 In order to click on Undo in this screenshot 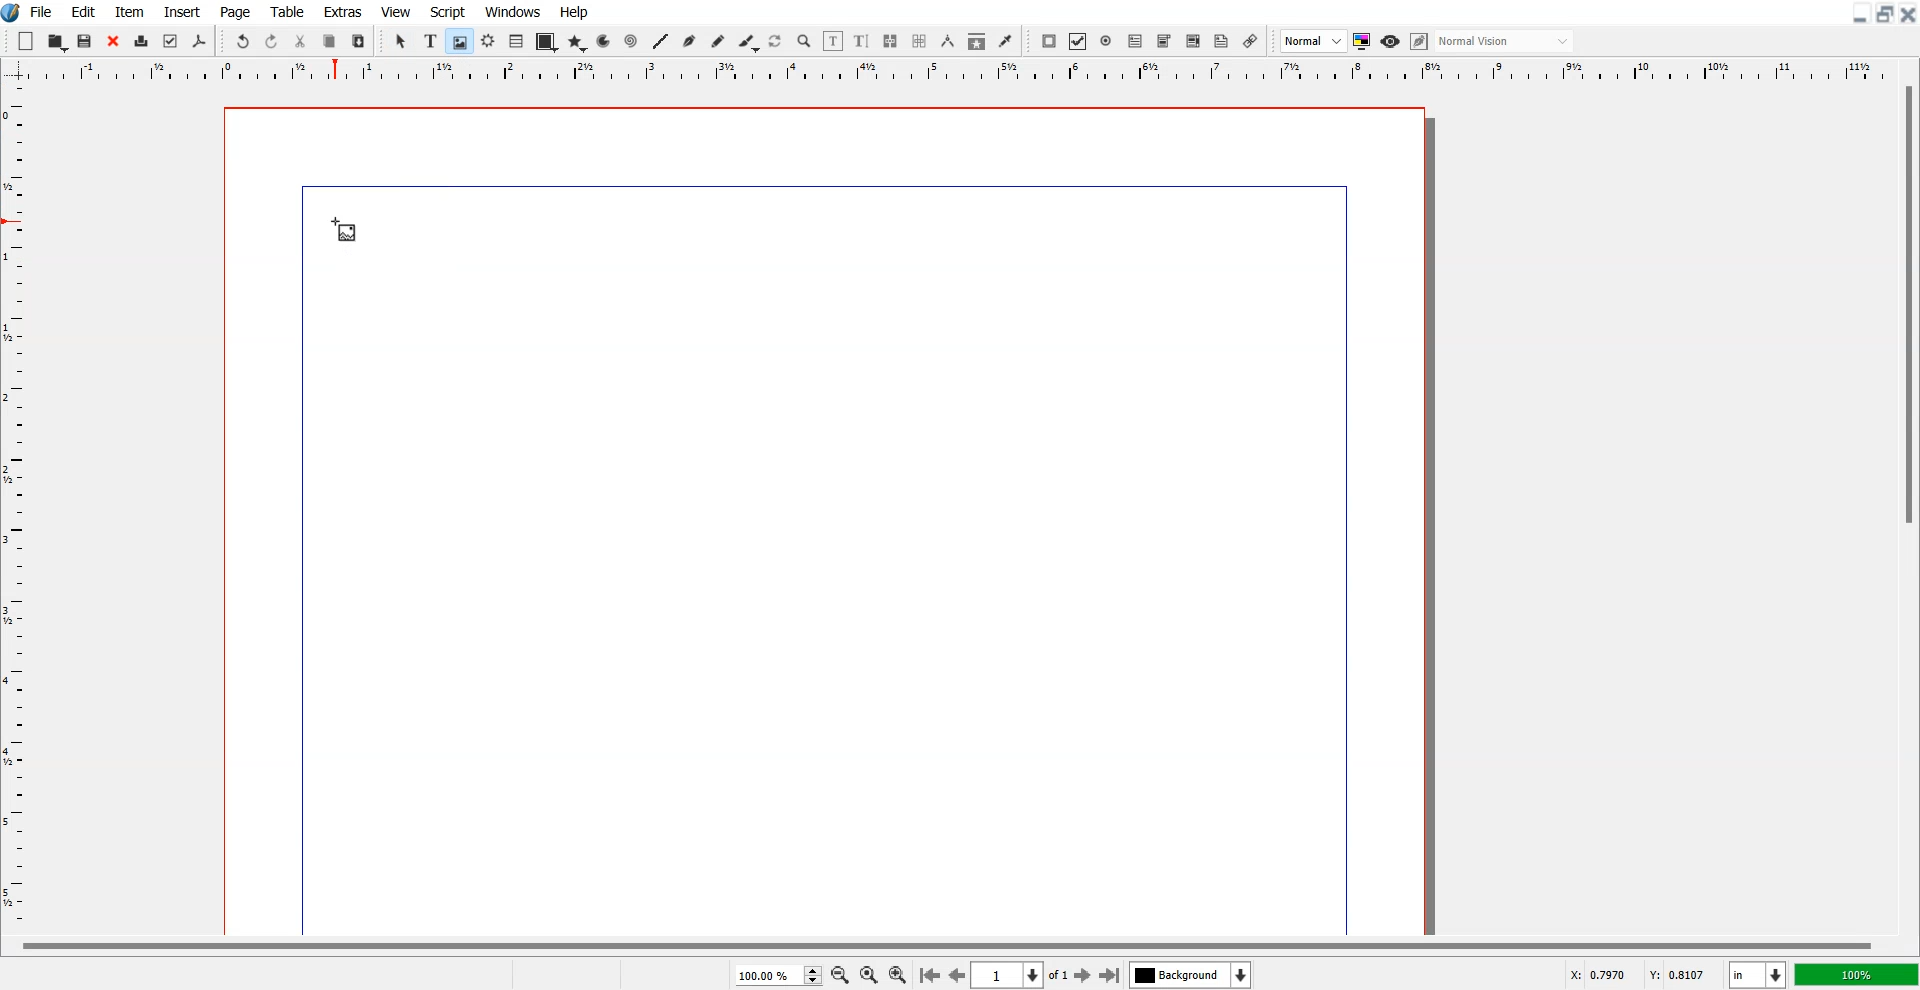, I will do `click(243, 40)`.